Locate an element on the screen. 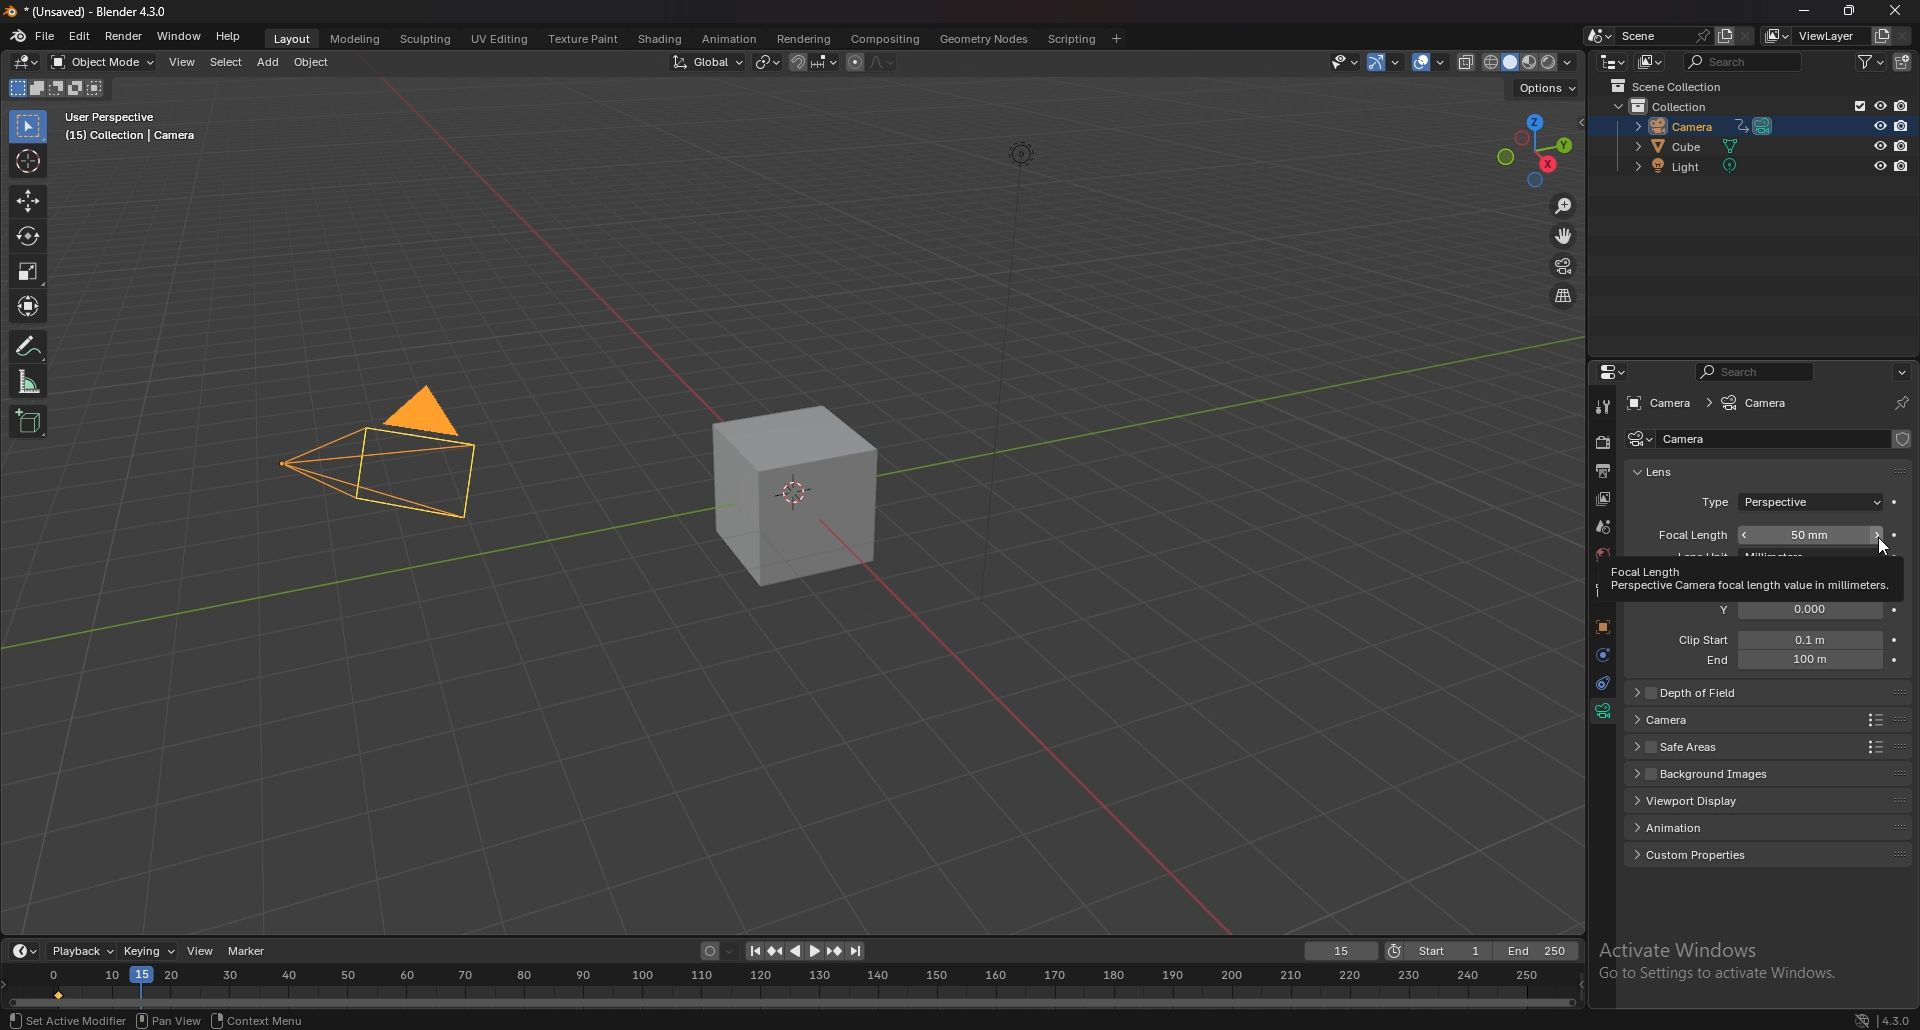 The width and height of the screenshot is (1920, 1030). seek is located at coordinates (792, 988).